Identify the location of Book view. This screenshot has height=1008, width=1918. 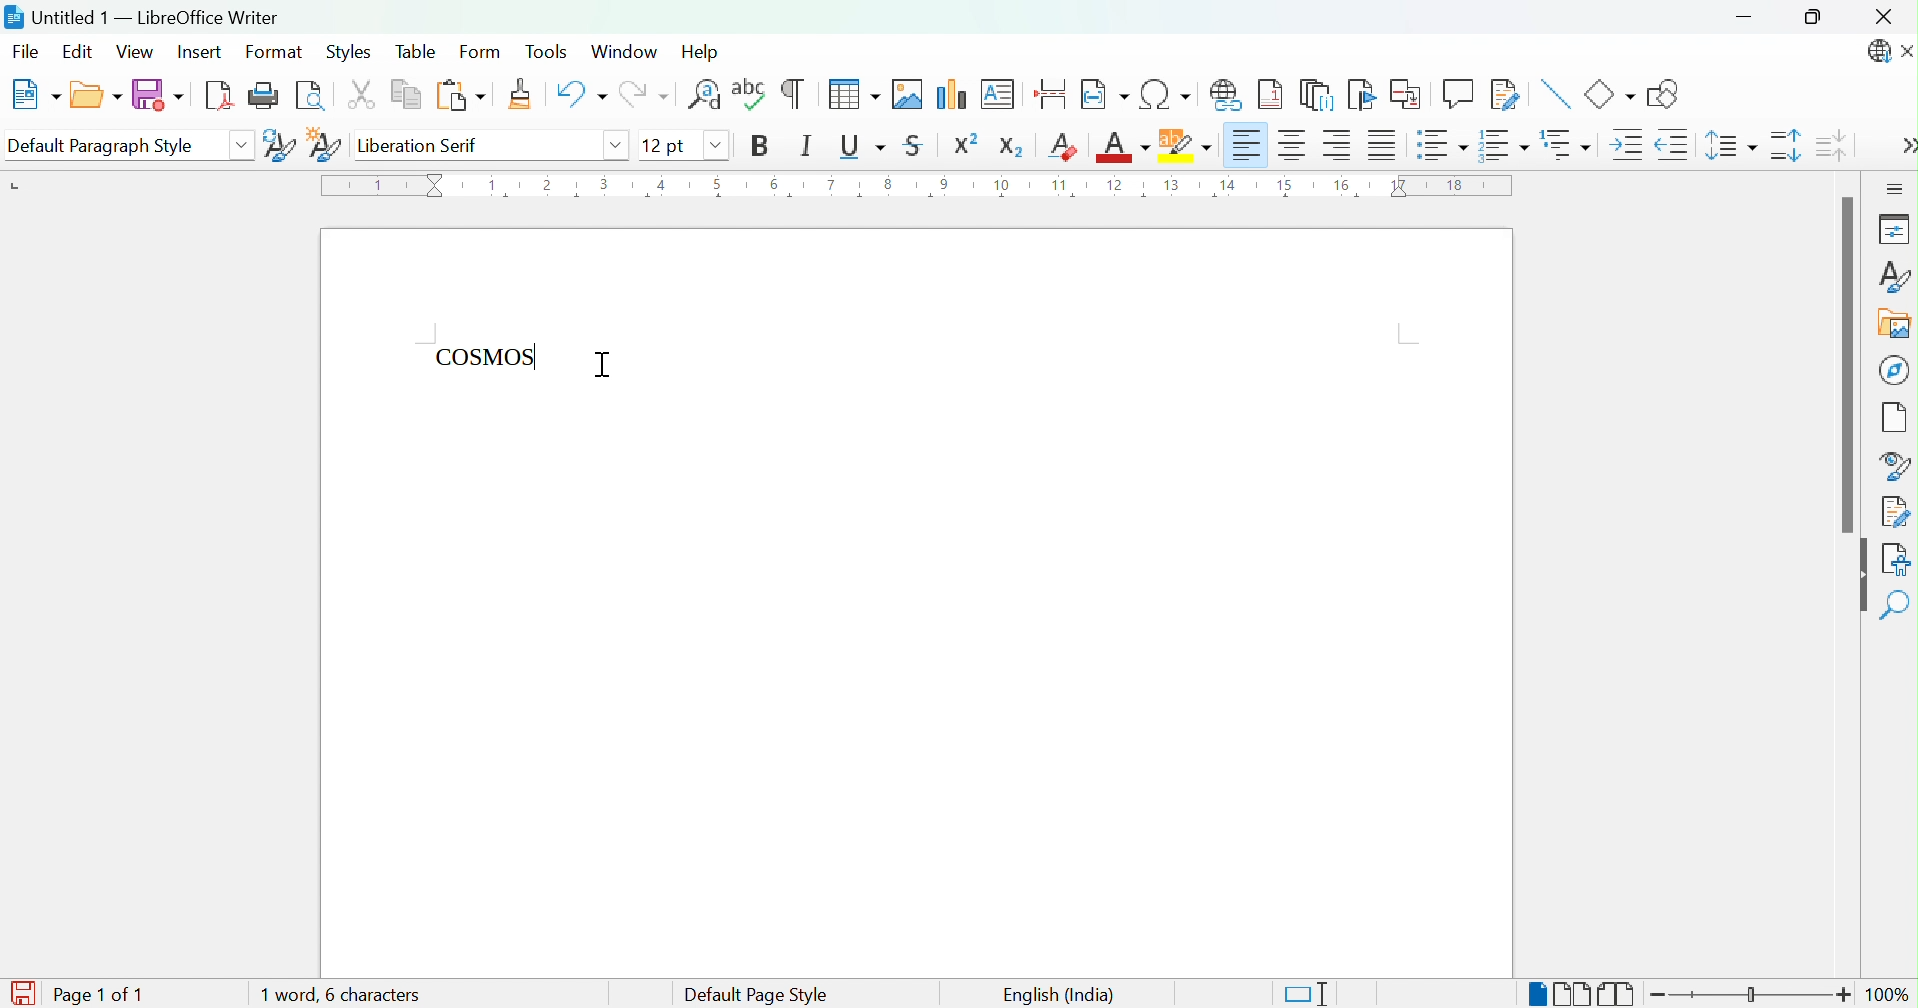
(1617, 995).